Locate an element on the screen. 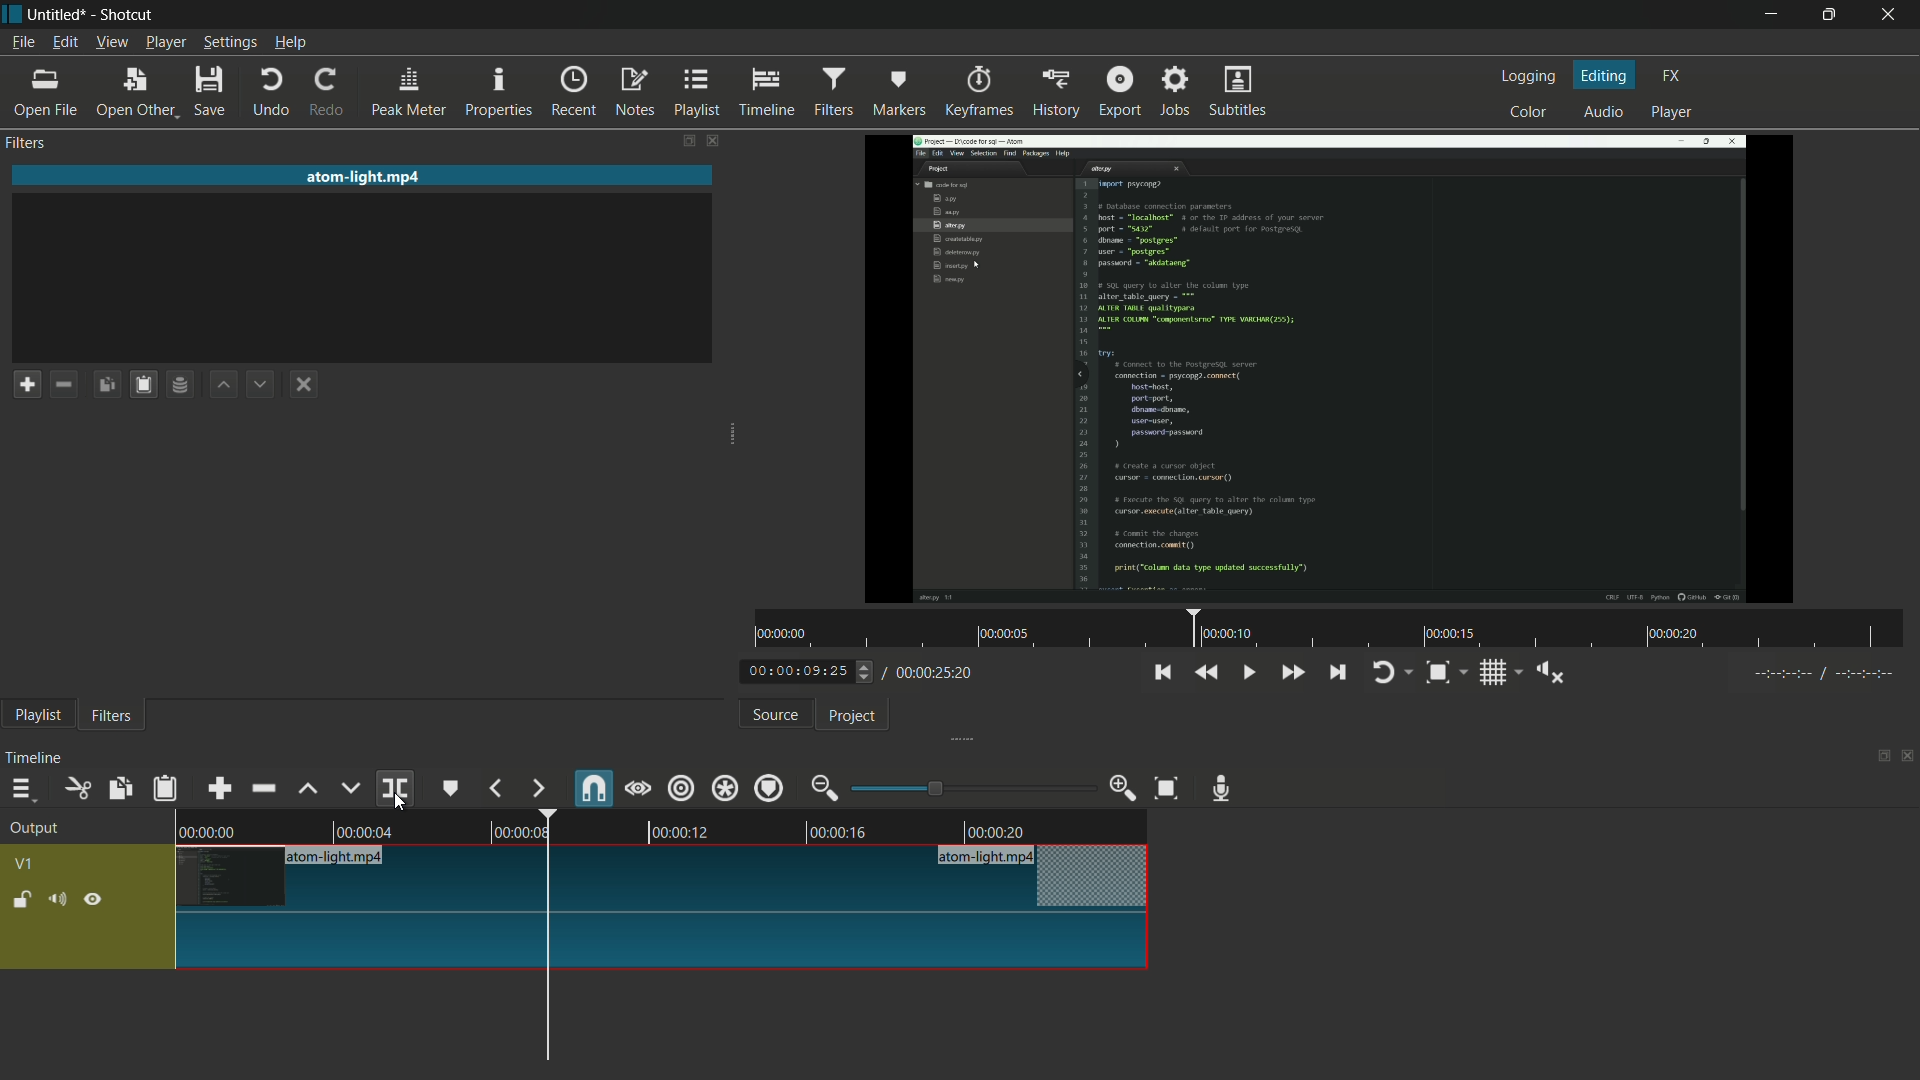 This screenshot has width=1920, height=1080. move filter up is located at coordinates (226, 386).